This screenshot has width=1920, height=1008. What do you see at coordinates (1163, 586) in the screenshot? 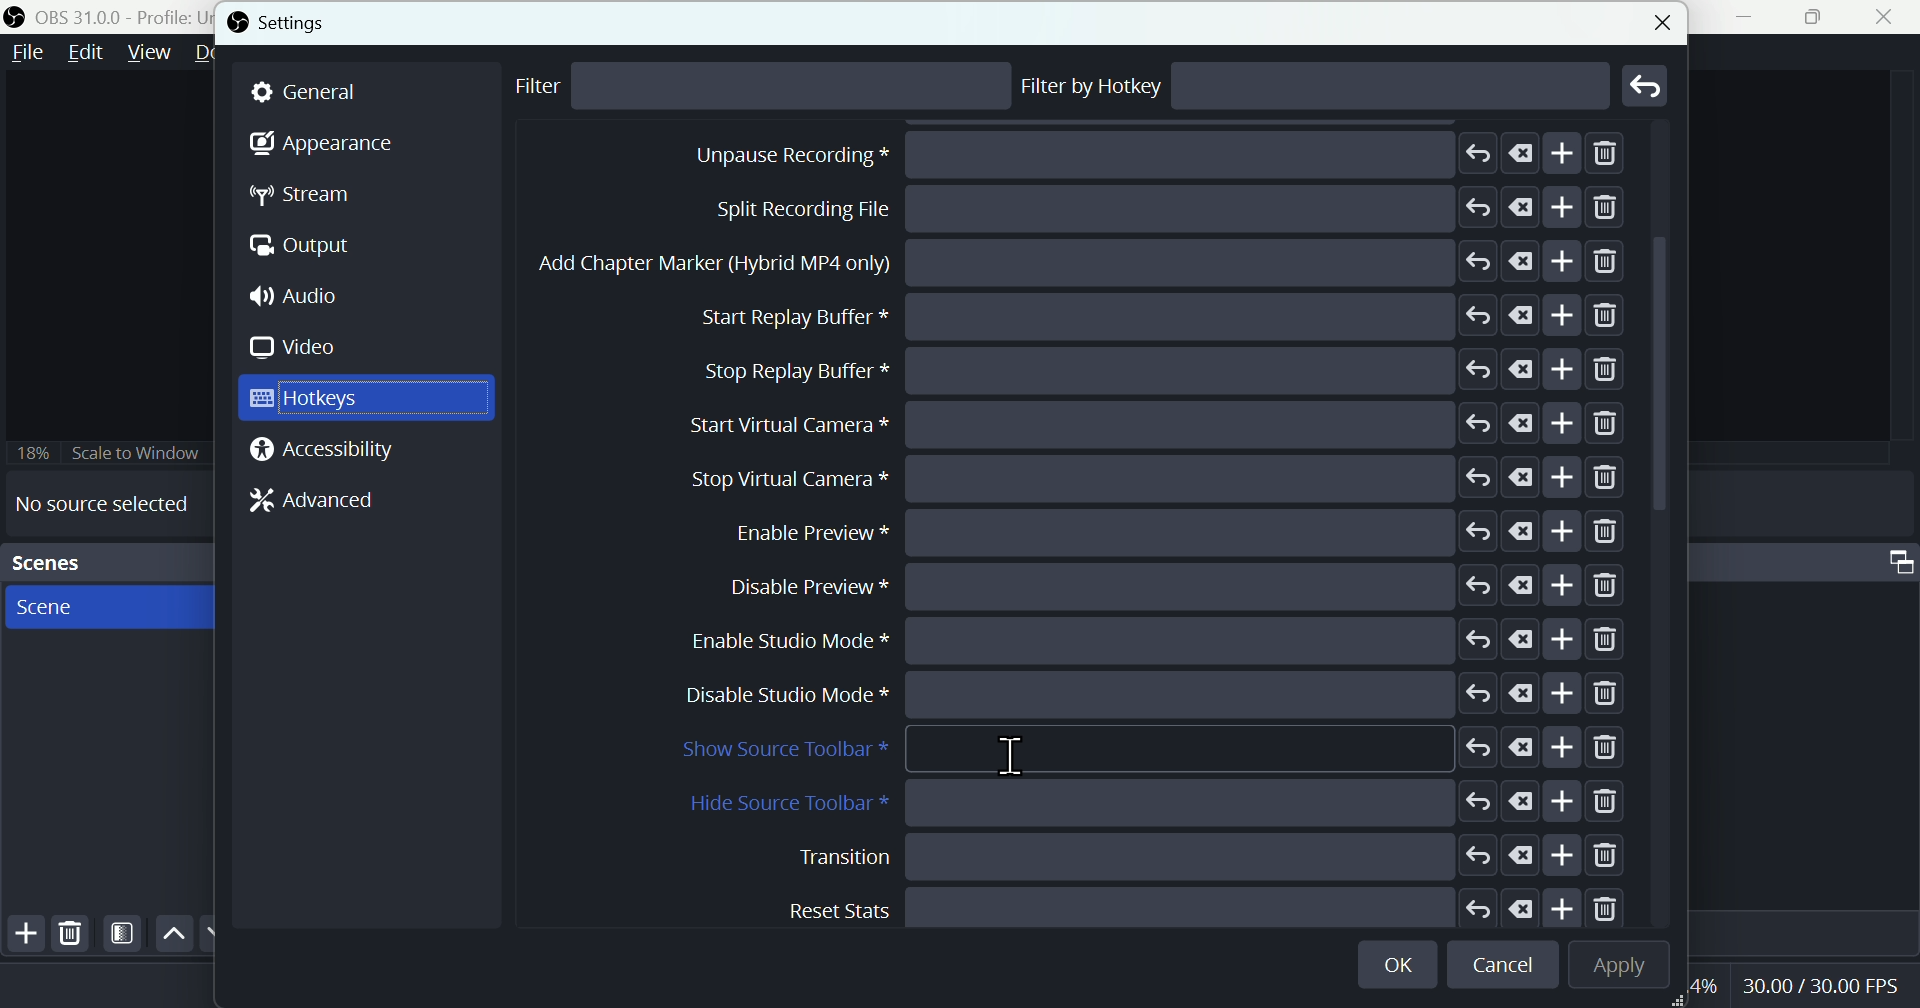
I see `Stop Replay Buffer` at bounding box center [1163, 586].